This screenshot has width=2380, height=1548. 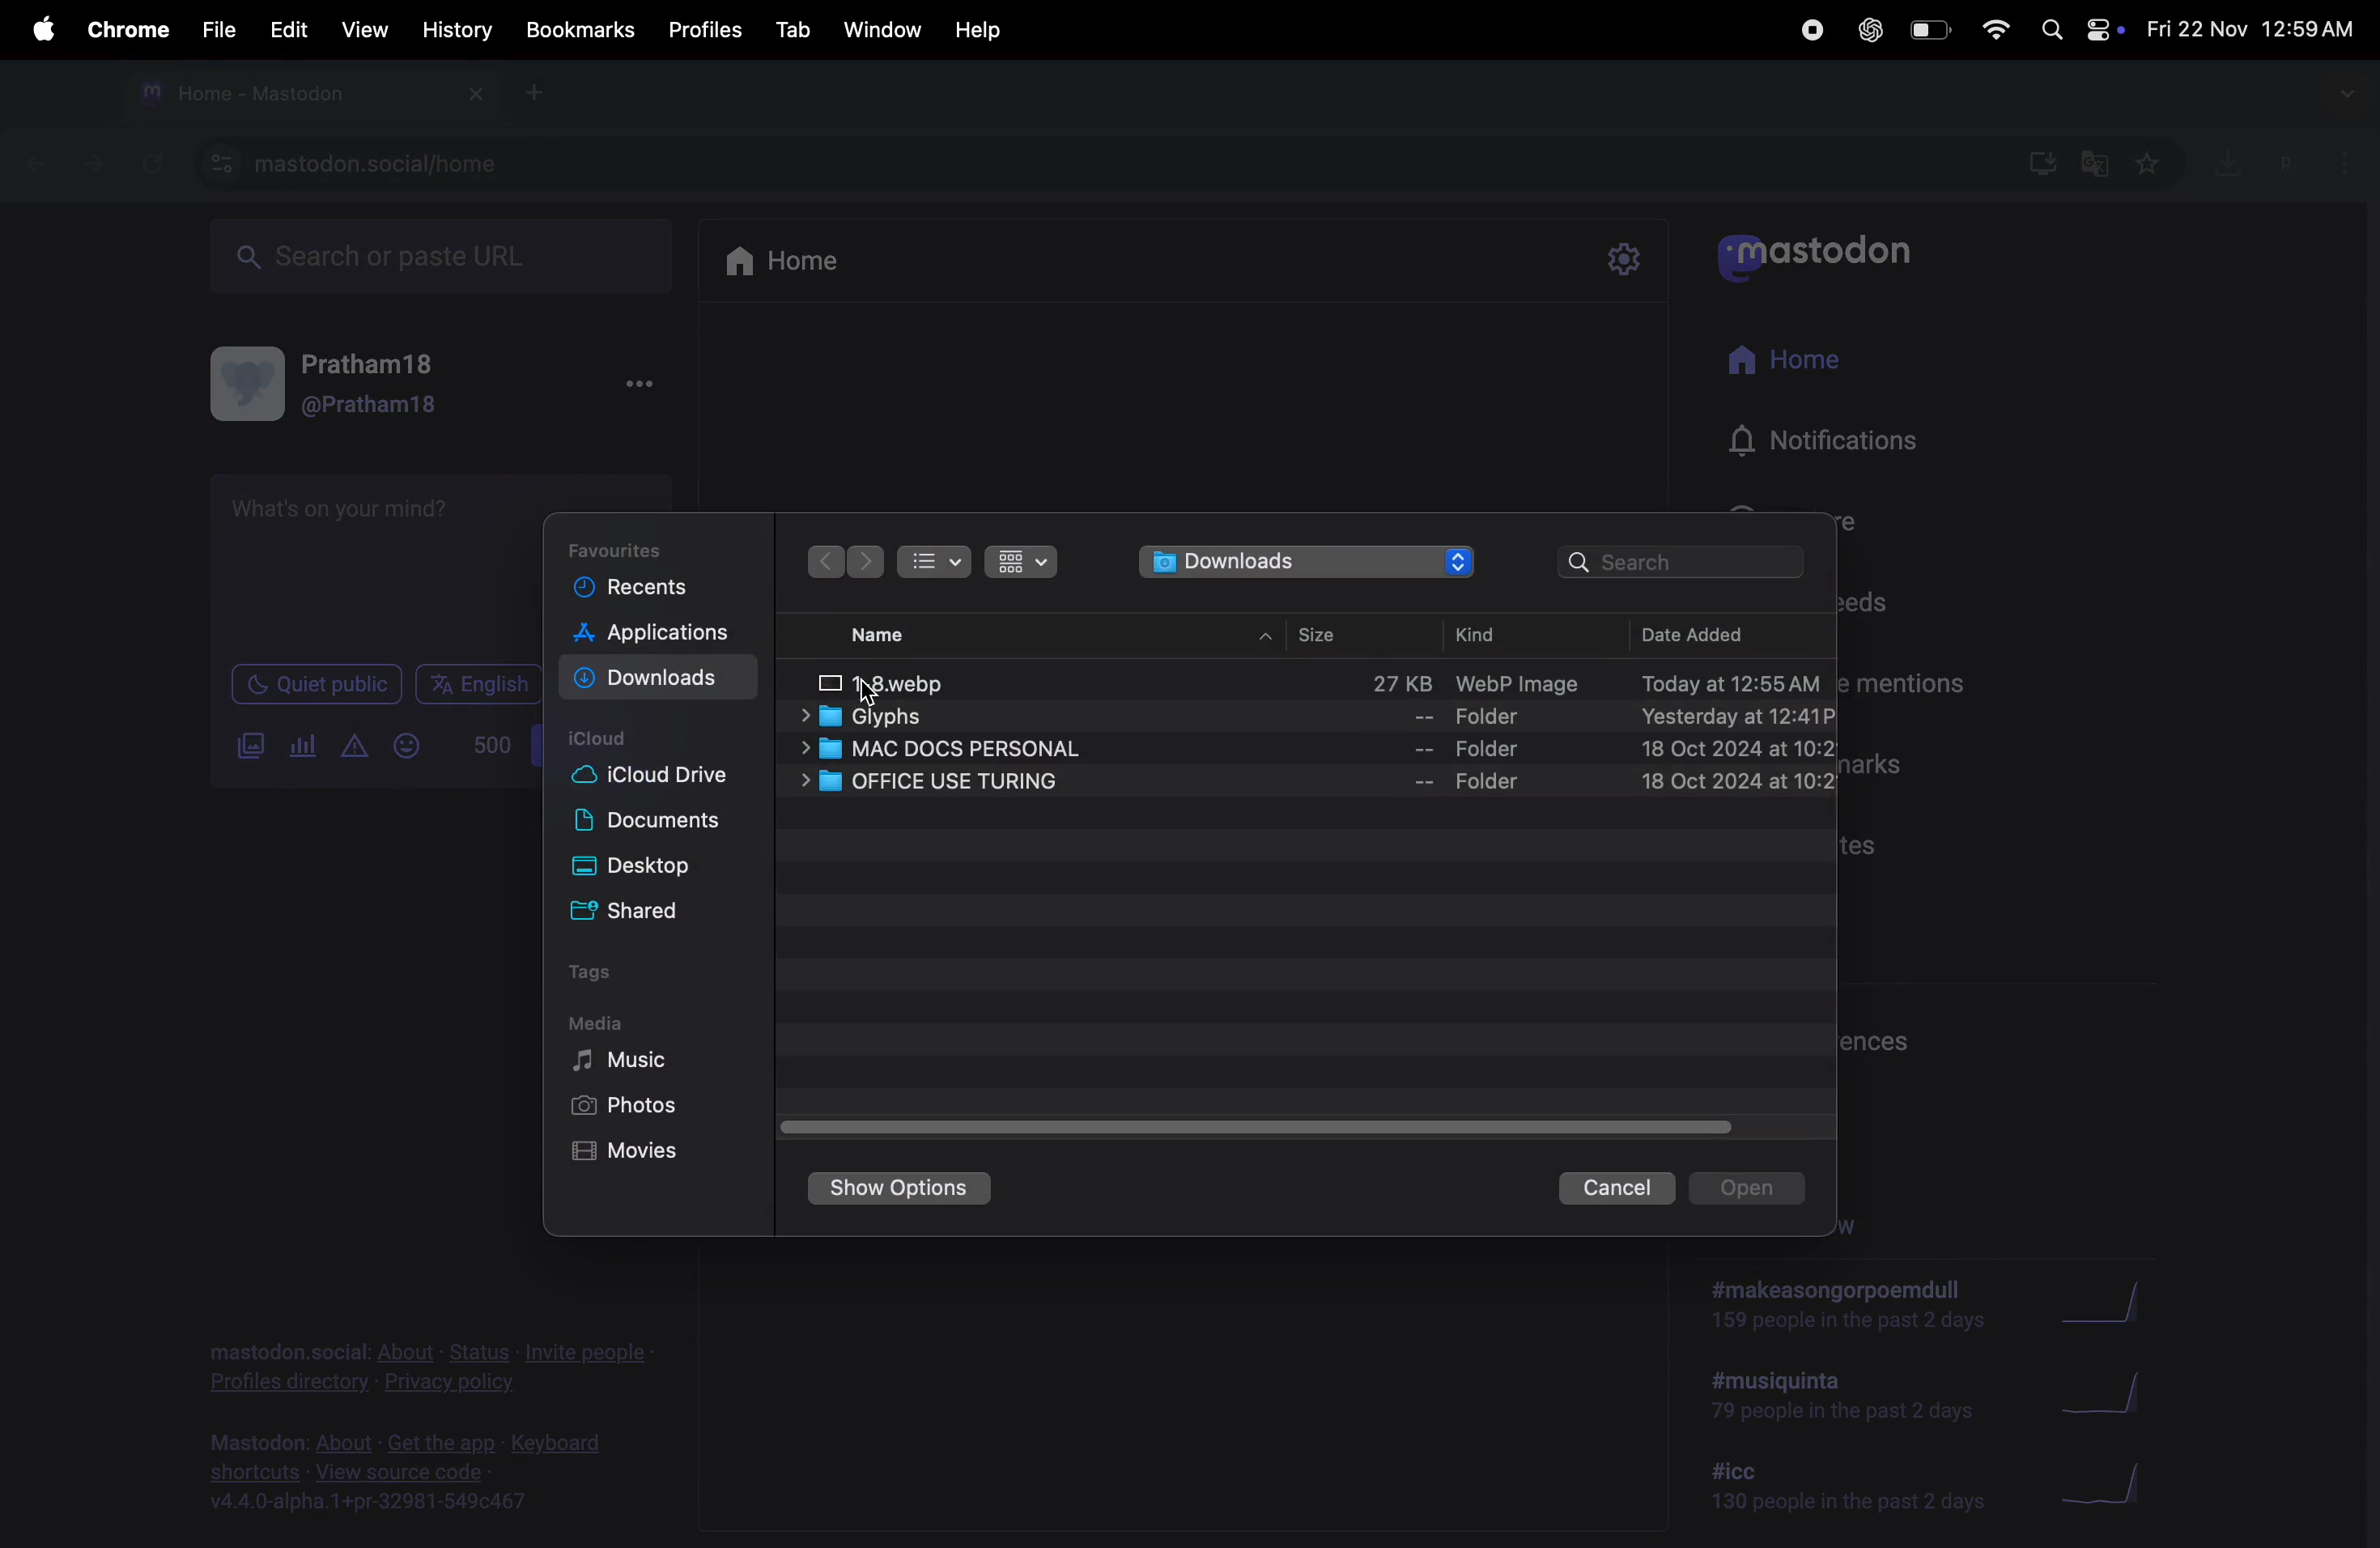 I want to click on downloads, so click(x=1304, y=563).